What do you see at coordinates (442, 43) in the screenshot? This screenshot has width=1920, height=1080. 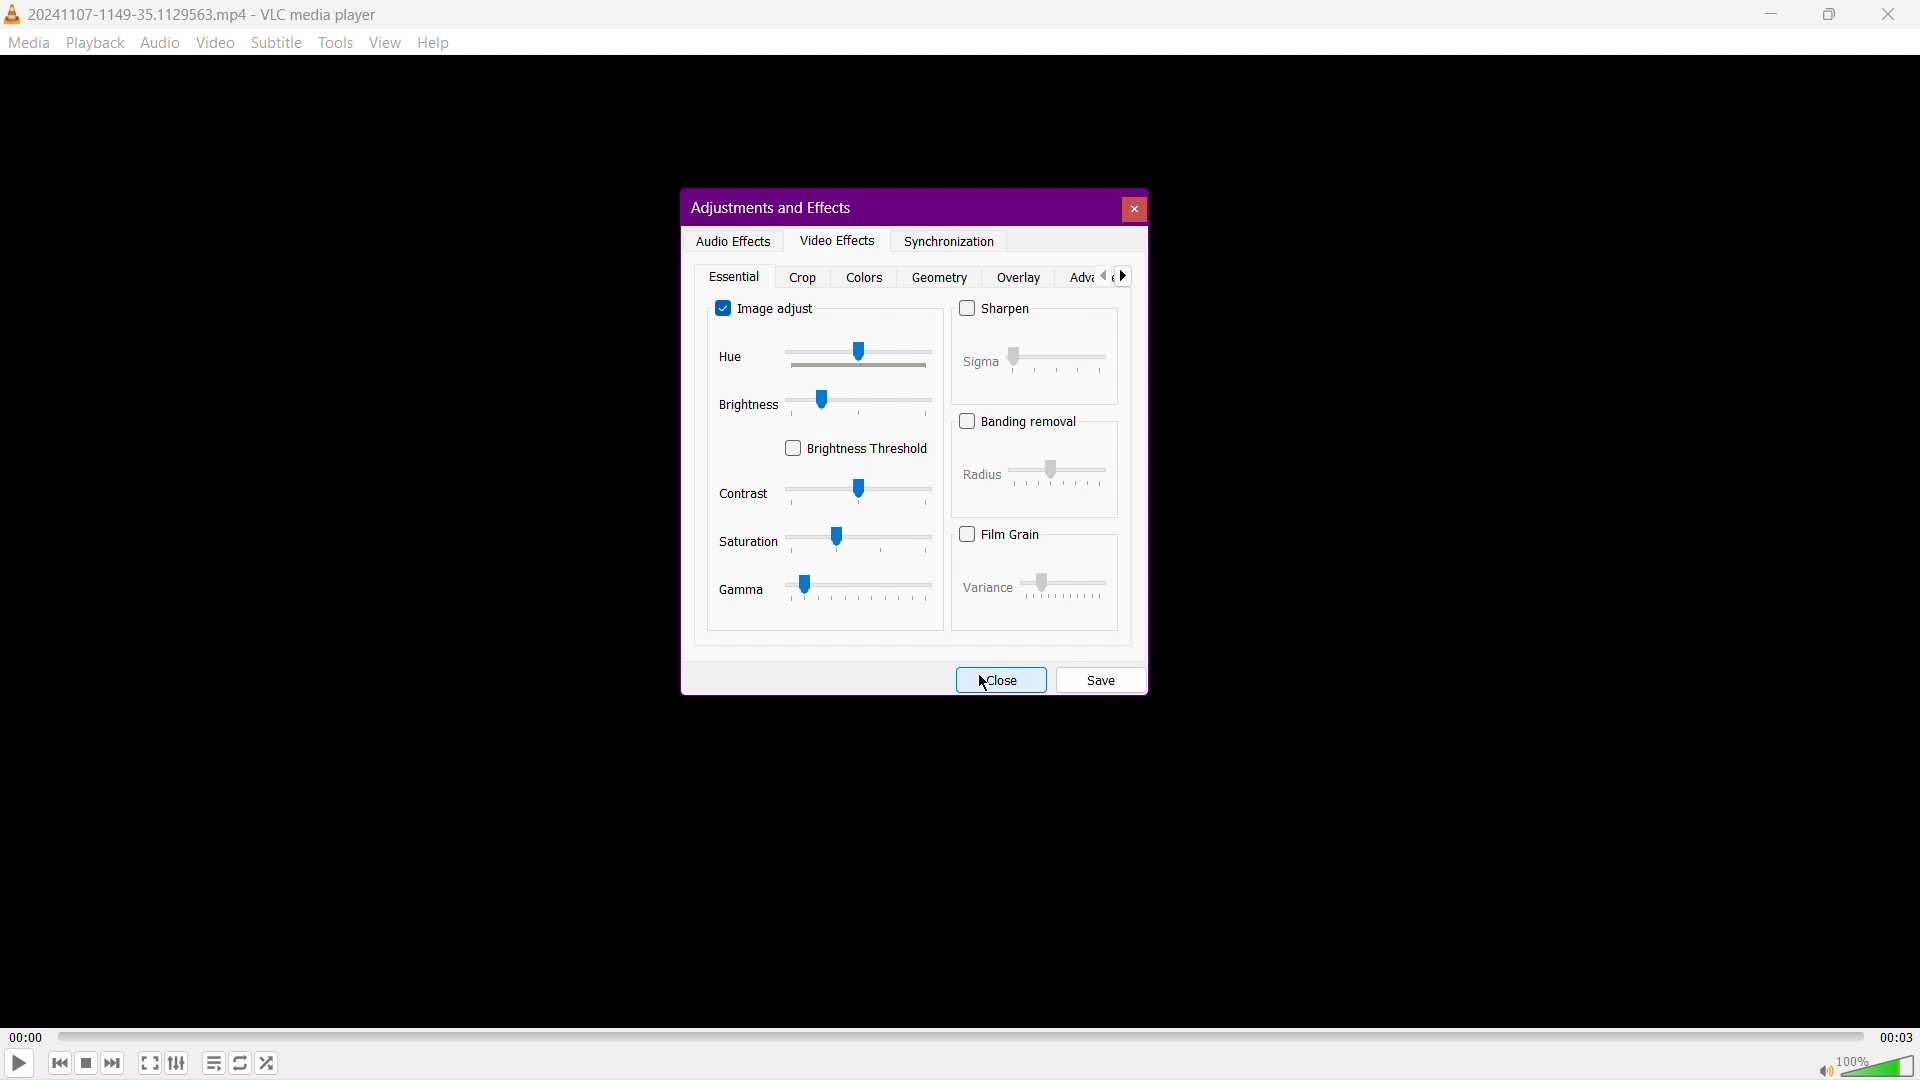 I see `Help` at bounding box center [442, 43].